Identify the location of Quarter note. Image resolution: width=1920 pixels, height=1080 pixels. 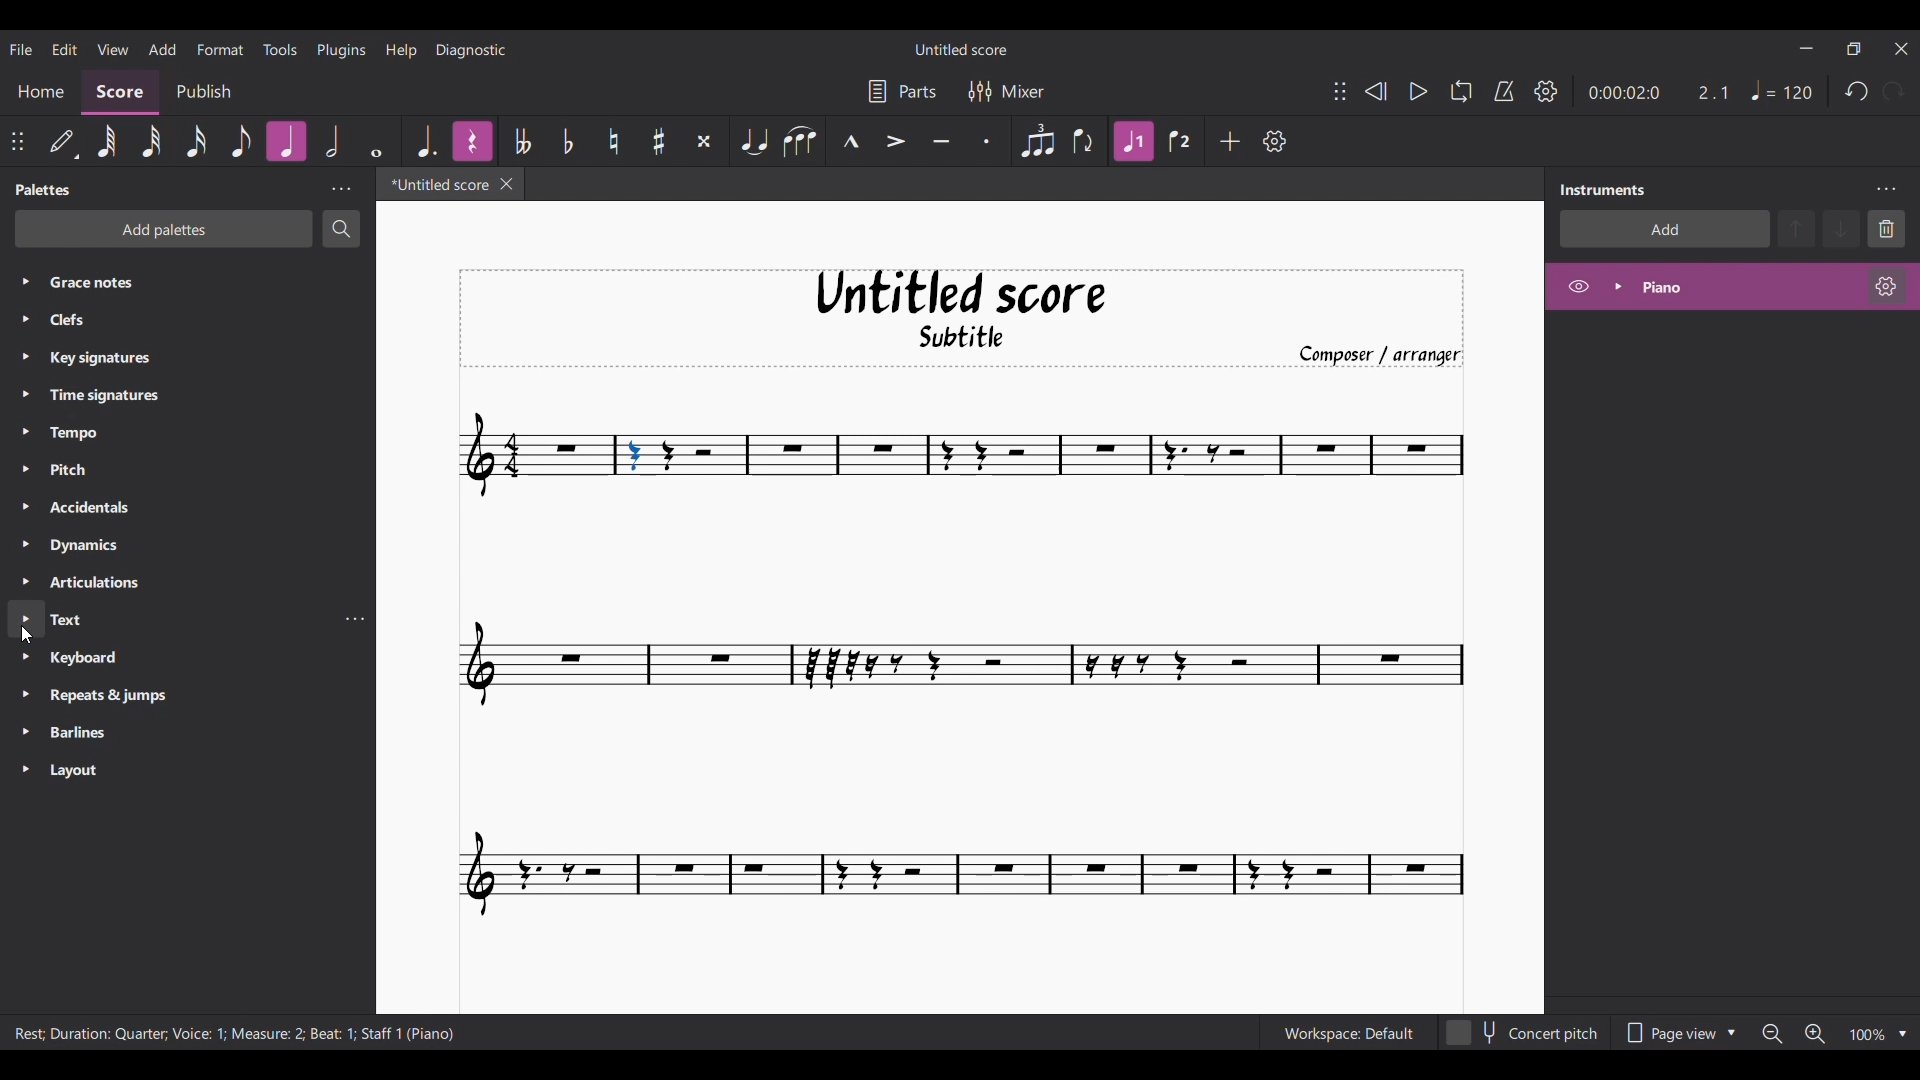
(1781, 90).